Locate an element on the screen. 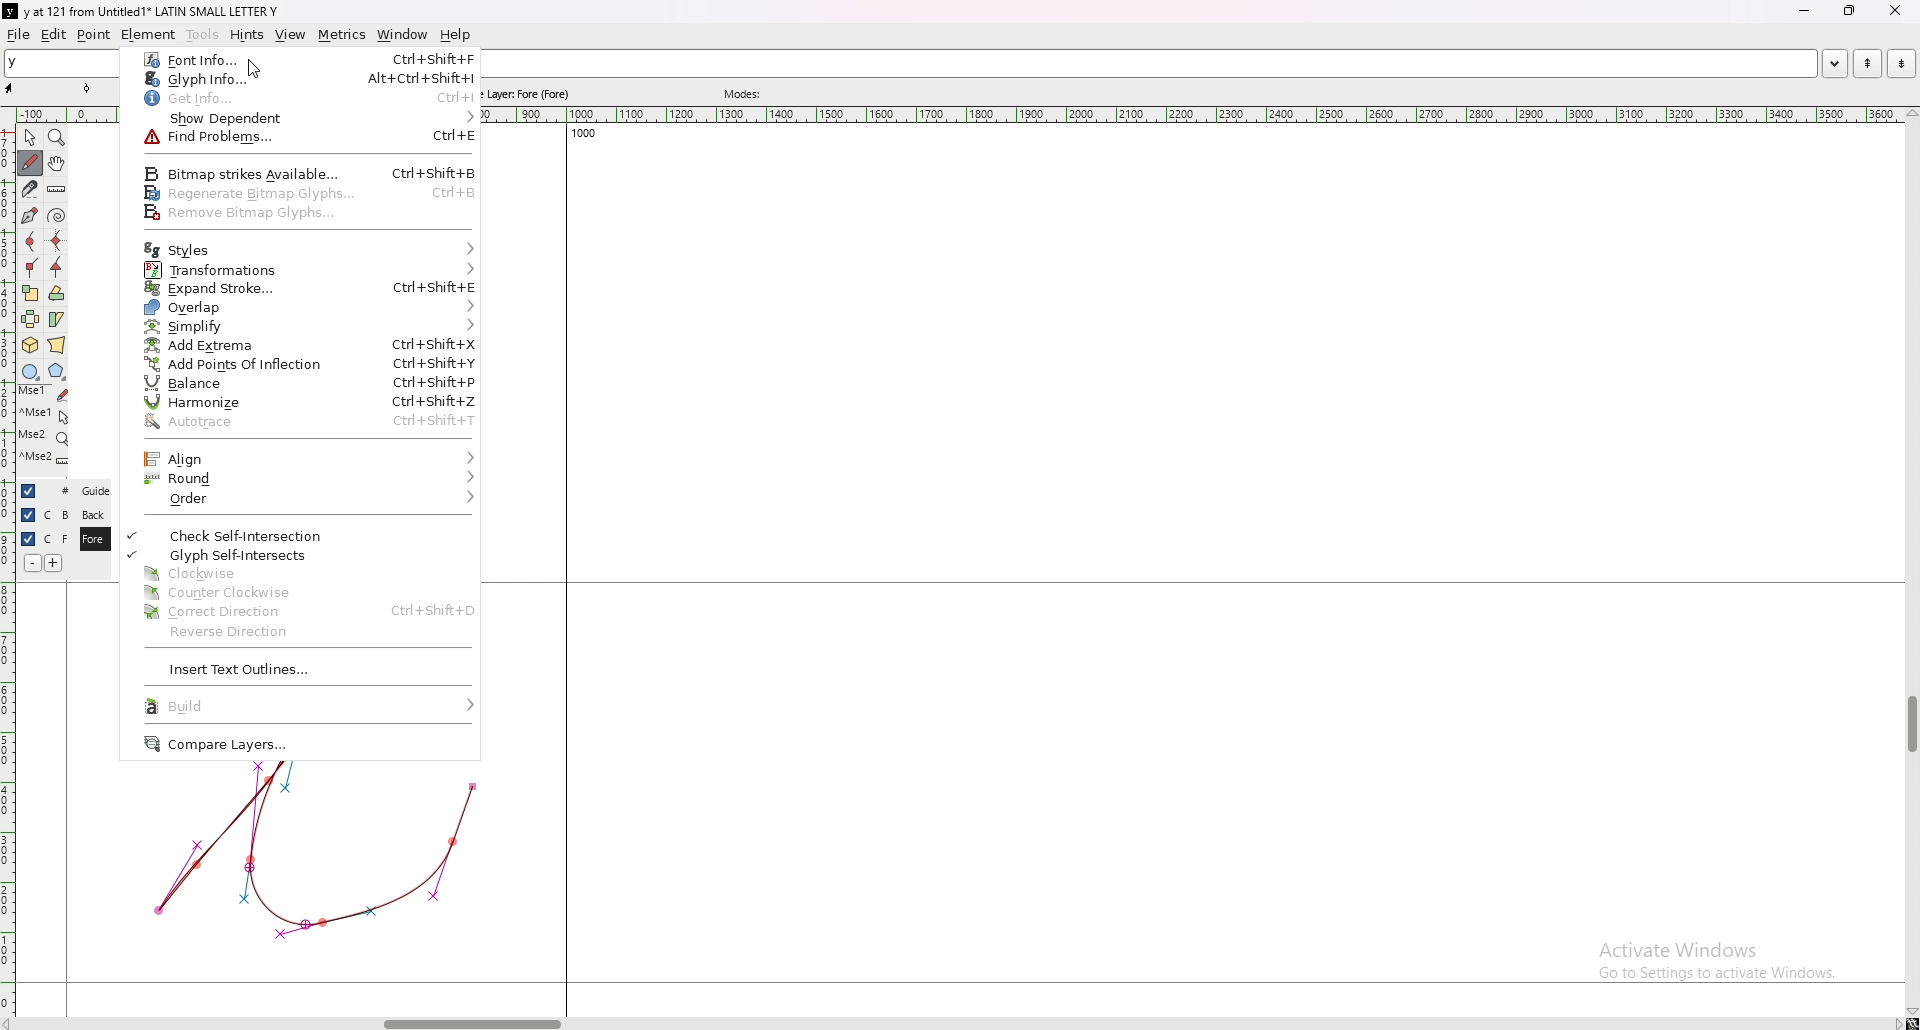 This screenshot has width=1920, height=1030. compare layers is located at coordinates (304, 744).